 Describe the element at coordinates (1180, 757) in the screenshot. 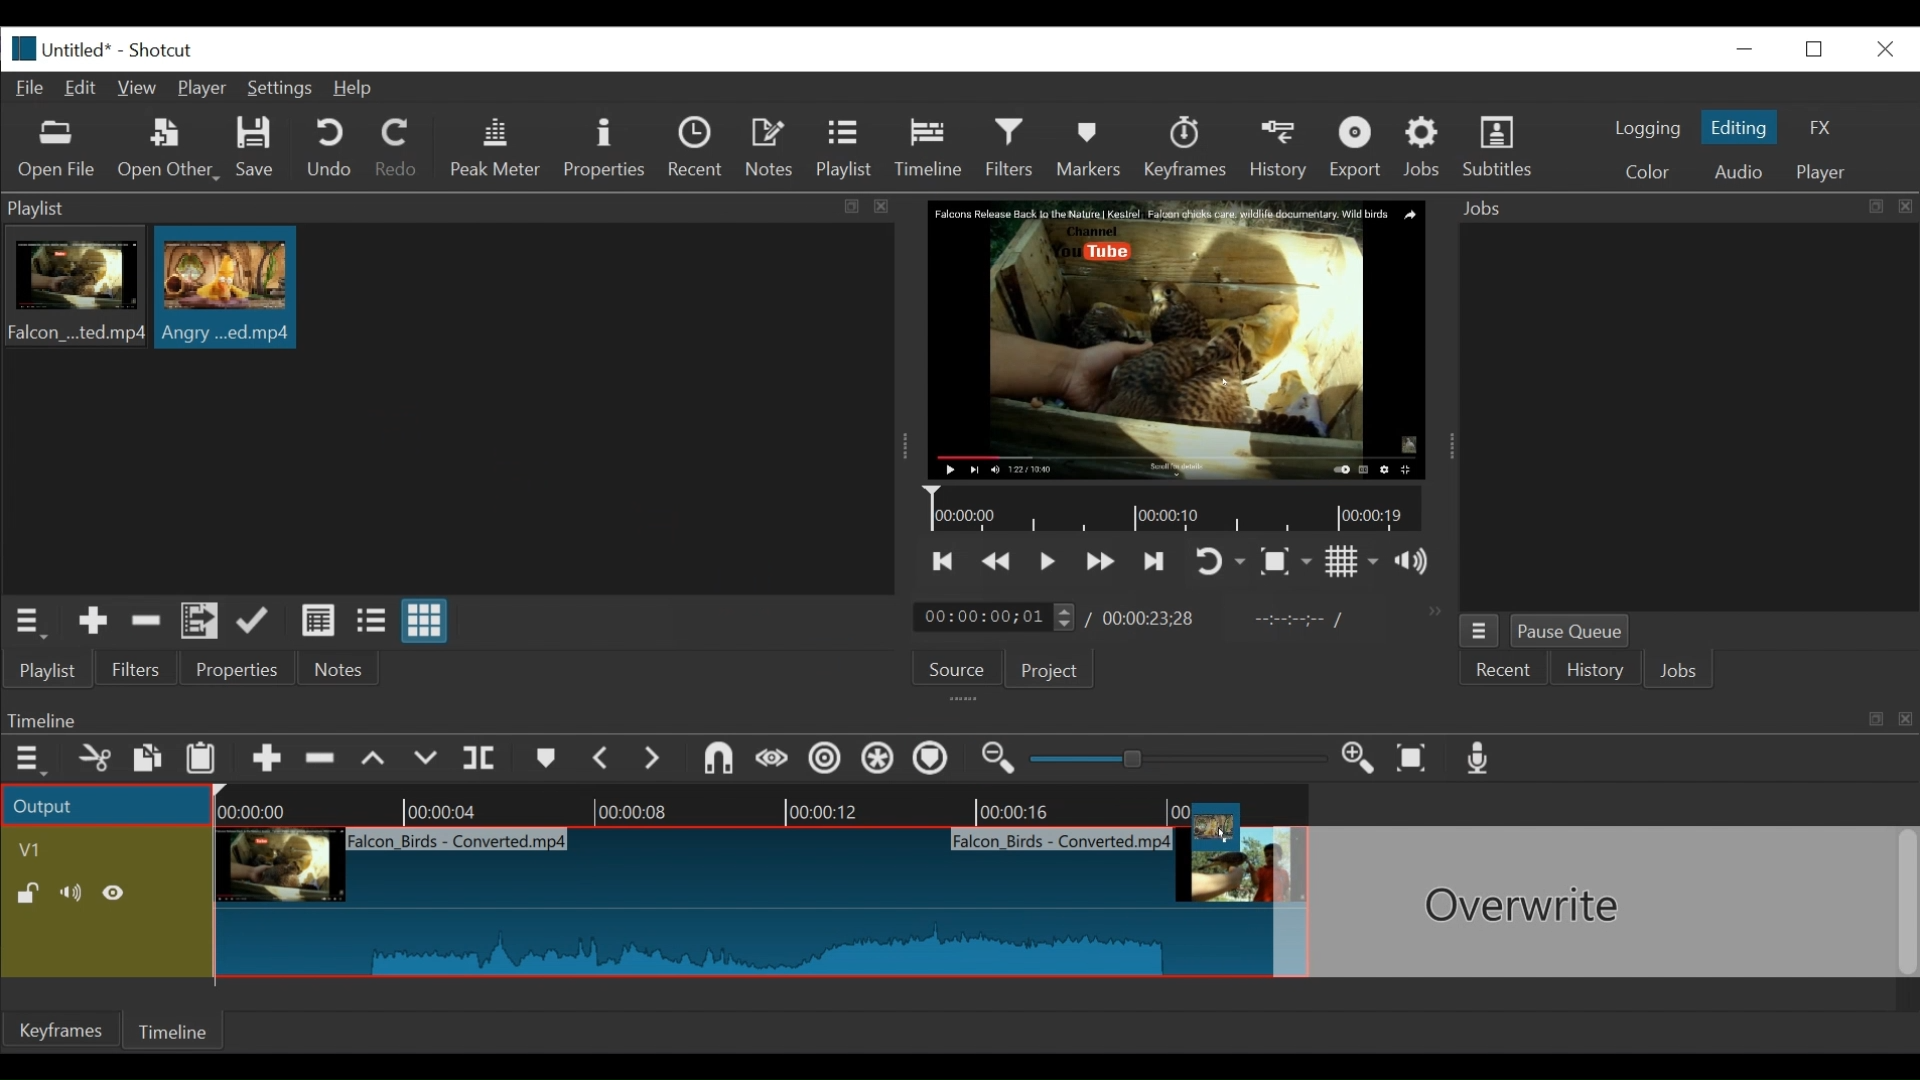

I see `slider` at that location.